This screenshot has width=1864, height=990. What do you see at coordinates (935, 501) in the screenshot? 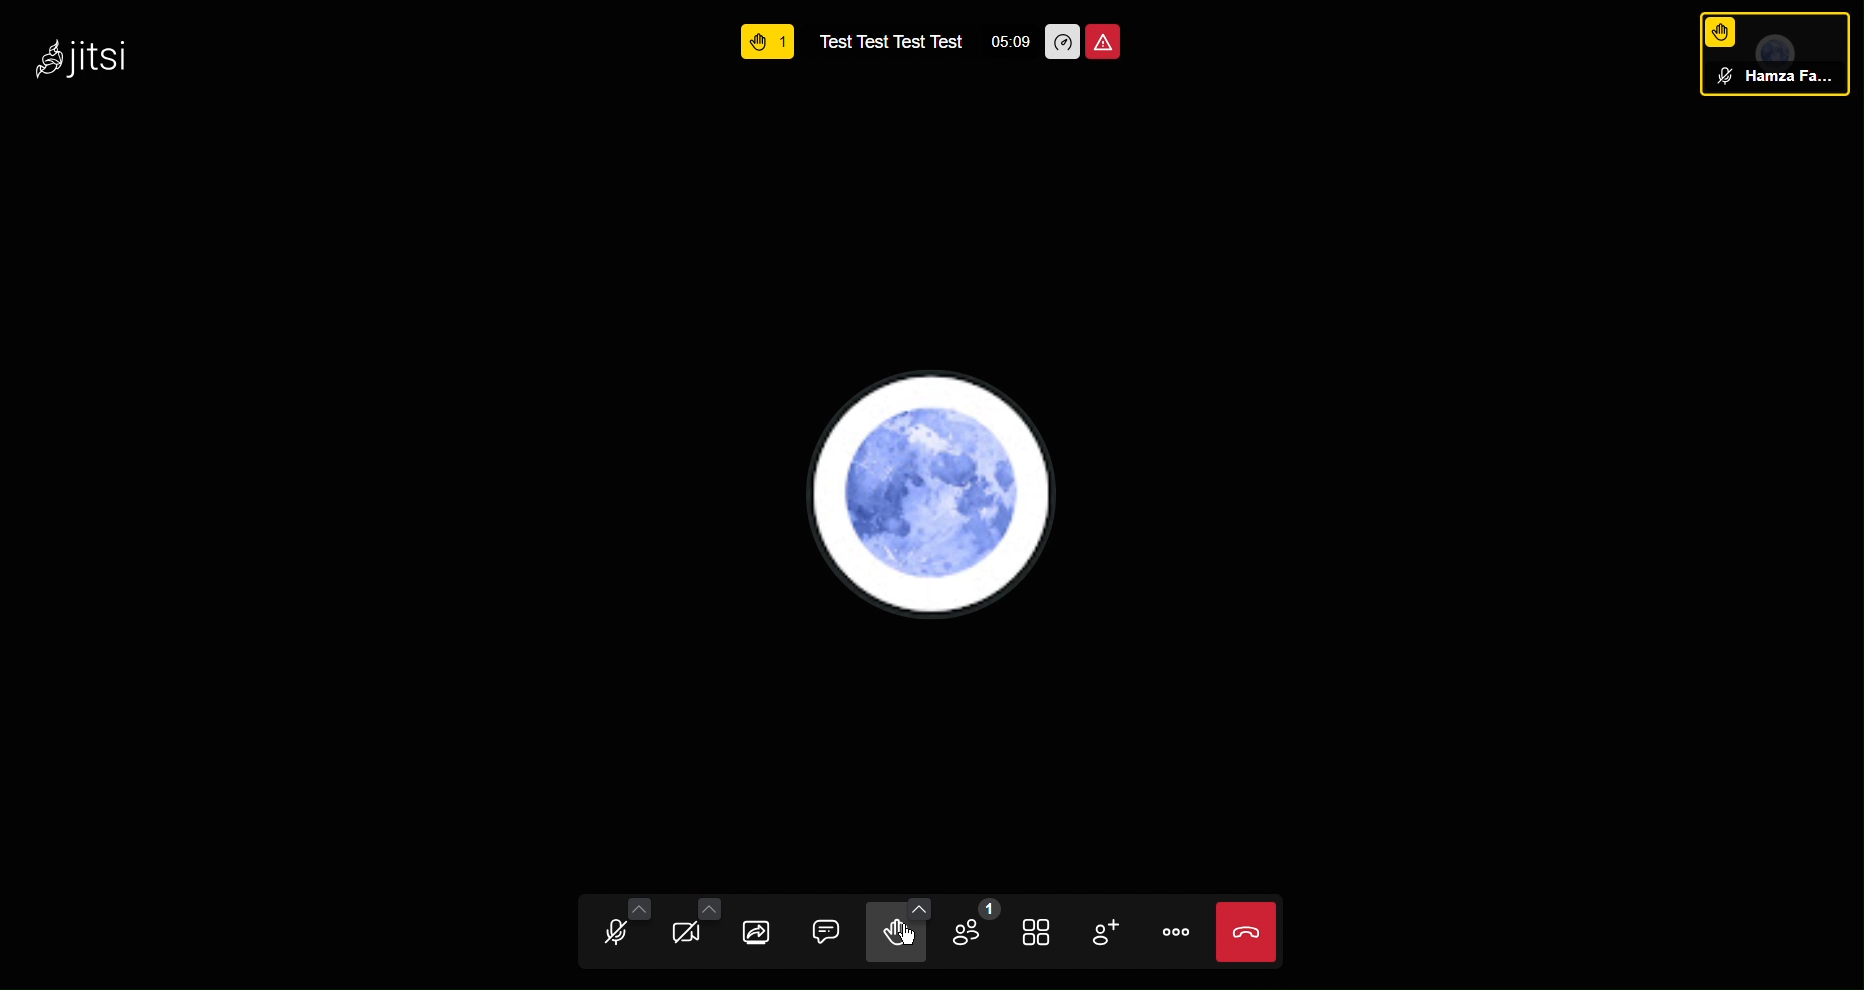
I see `Account PFP` at bounding box center [935, 501].